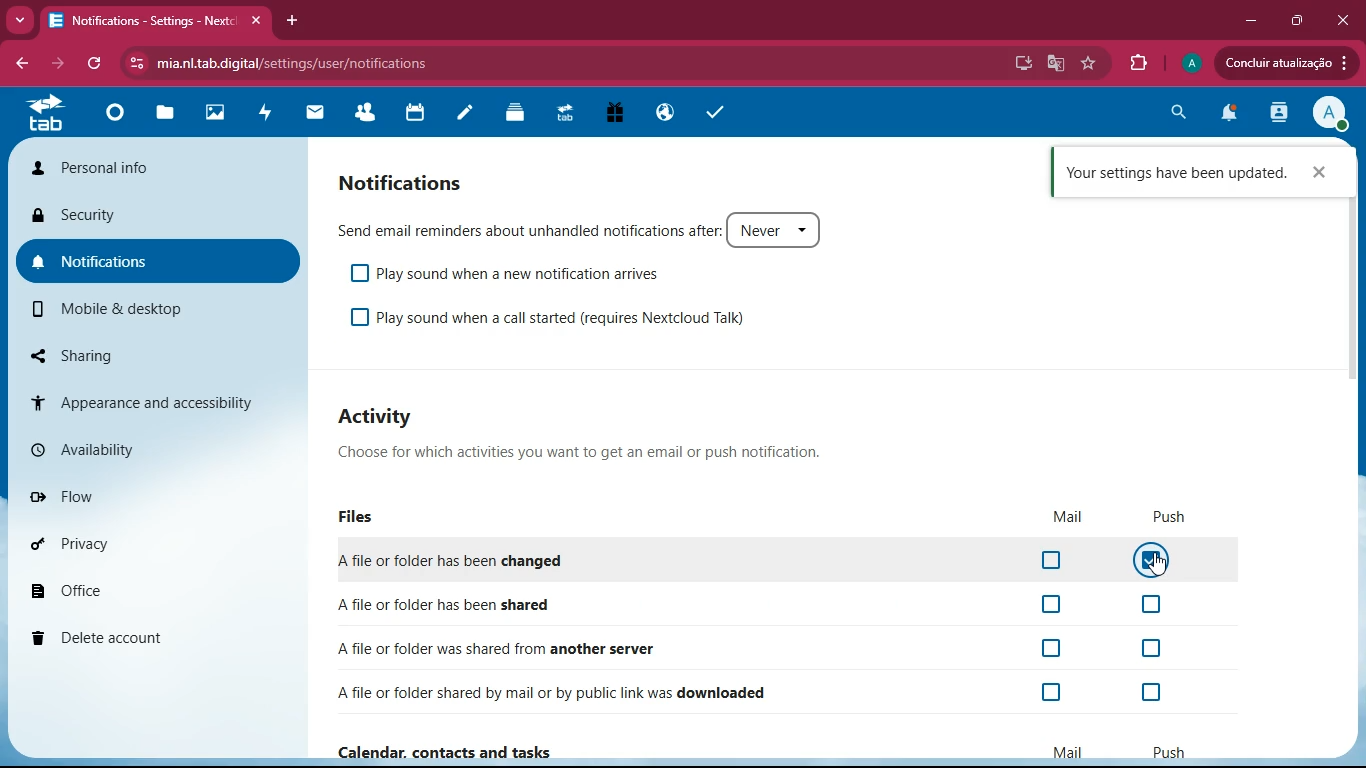 This screenshot has height=768, width=1366. What do you see at coordinates (1159, 606) in the screenshot?
I see `off` at bounding box center [1159, 606].